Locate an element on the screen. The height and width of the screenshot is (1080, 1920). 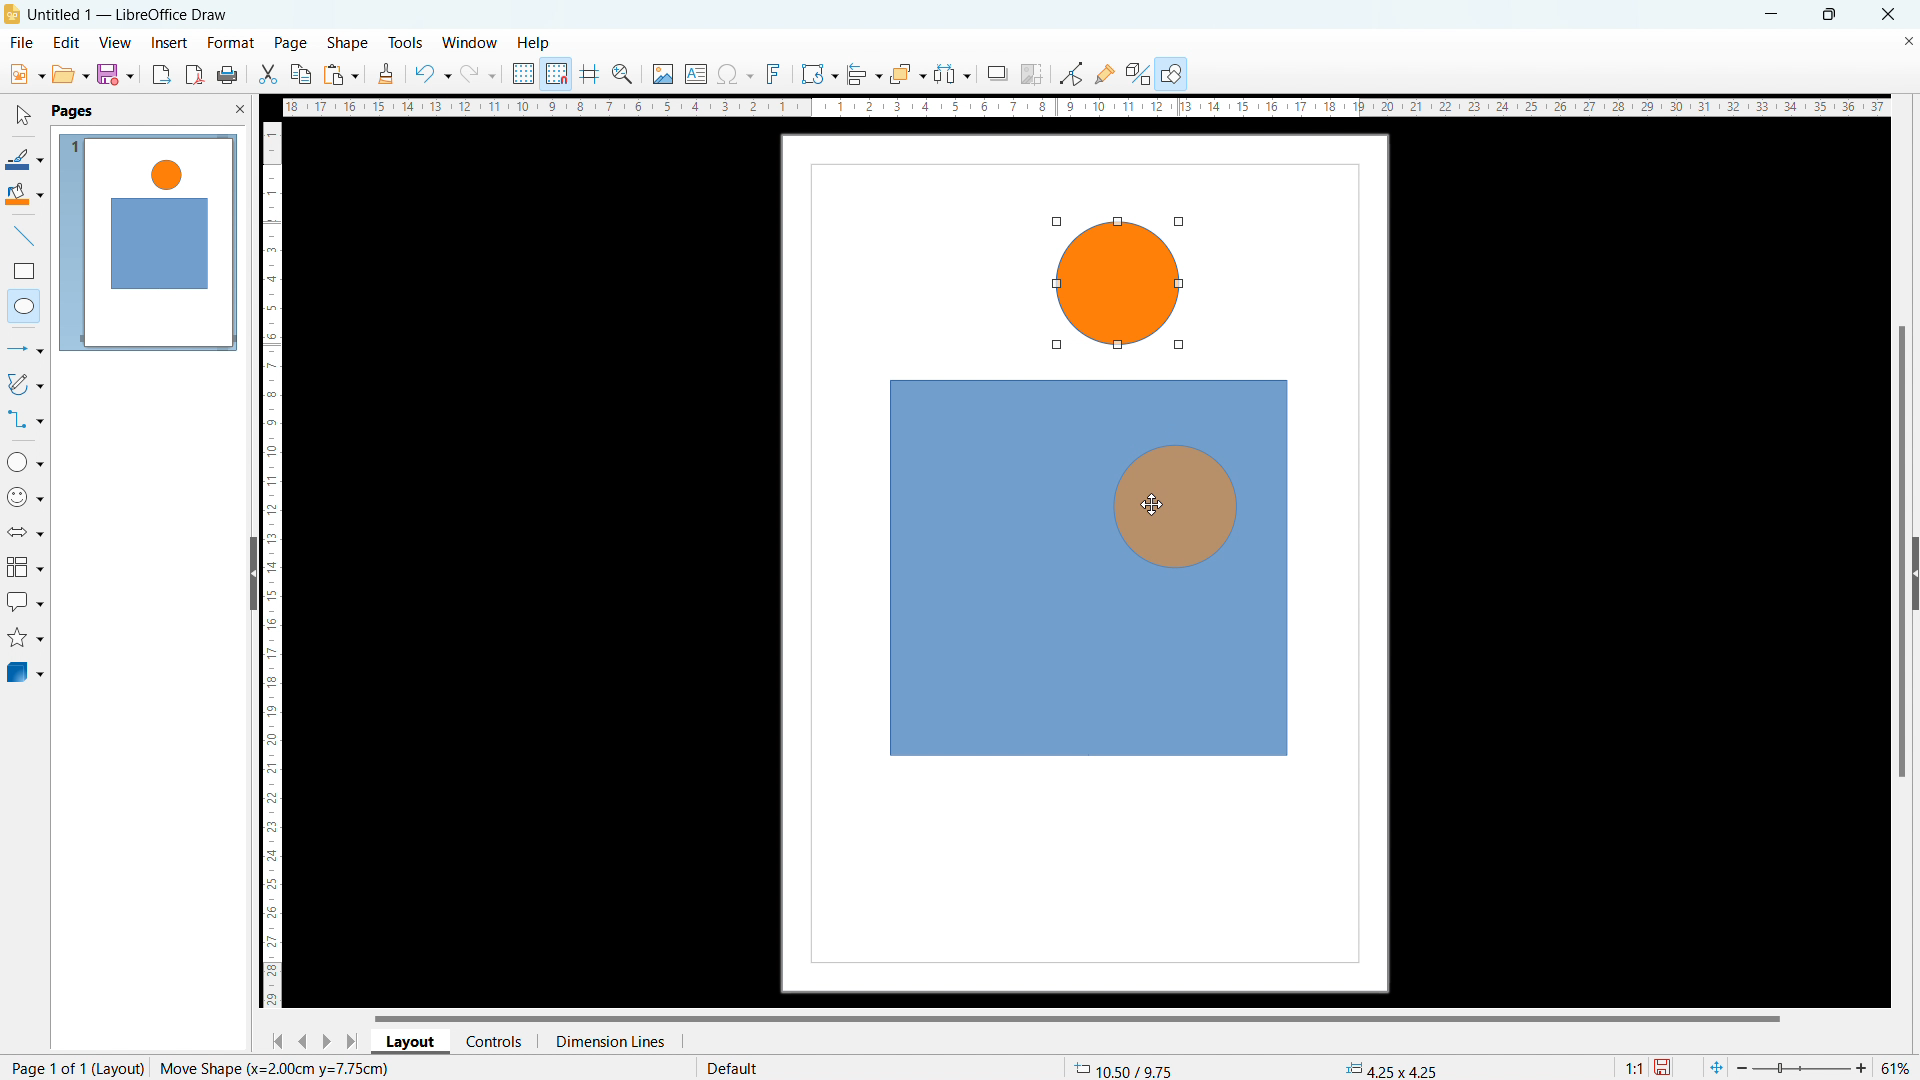
vertical scrollbar is located at coordinates (1903, 554).